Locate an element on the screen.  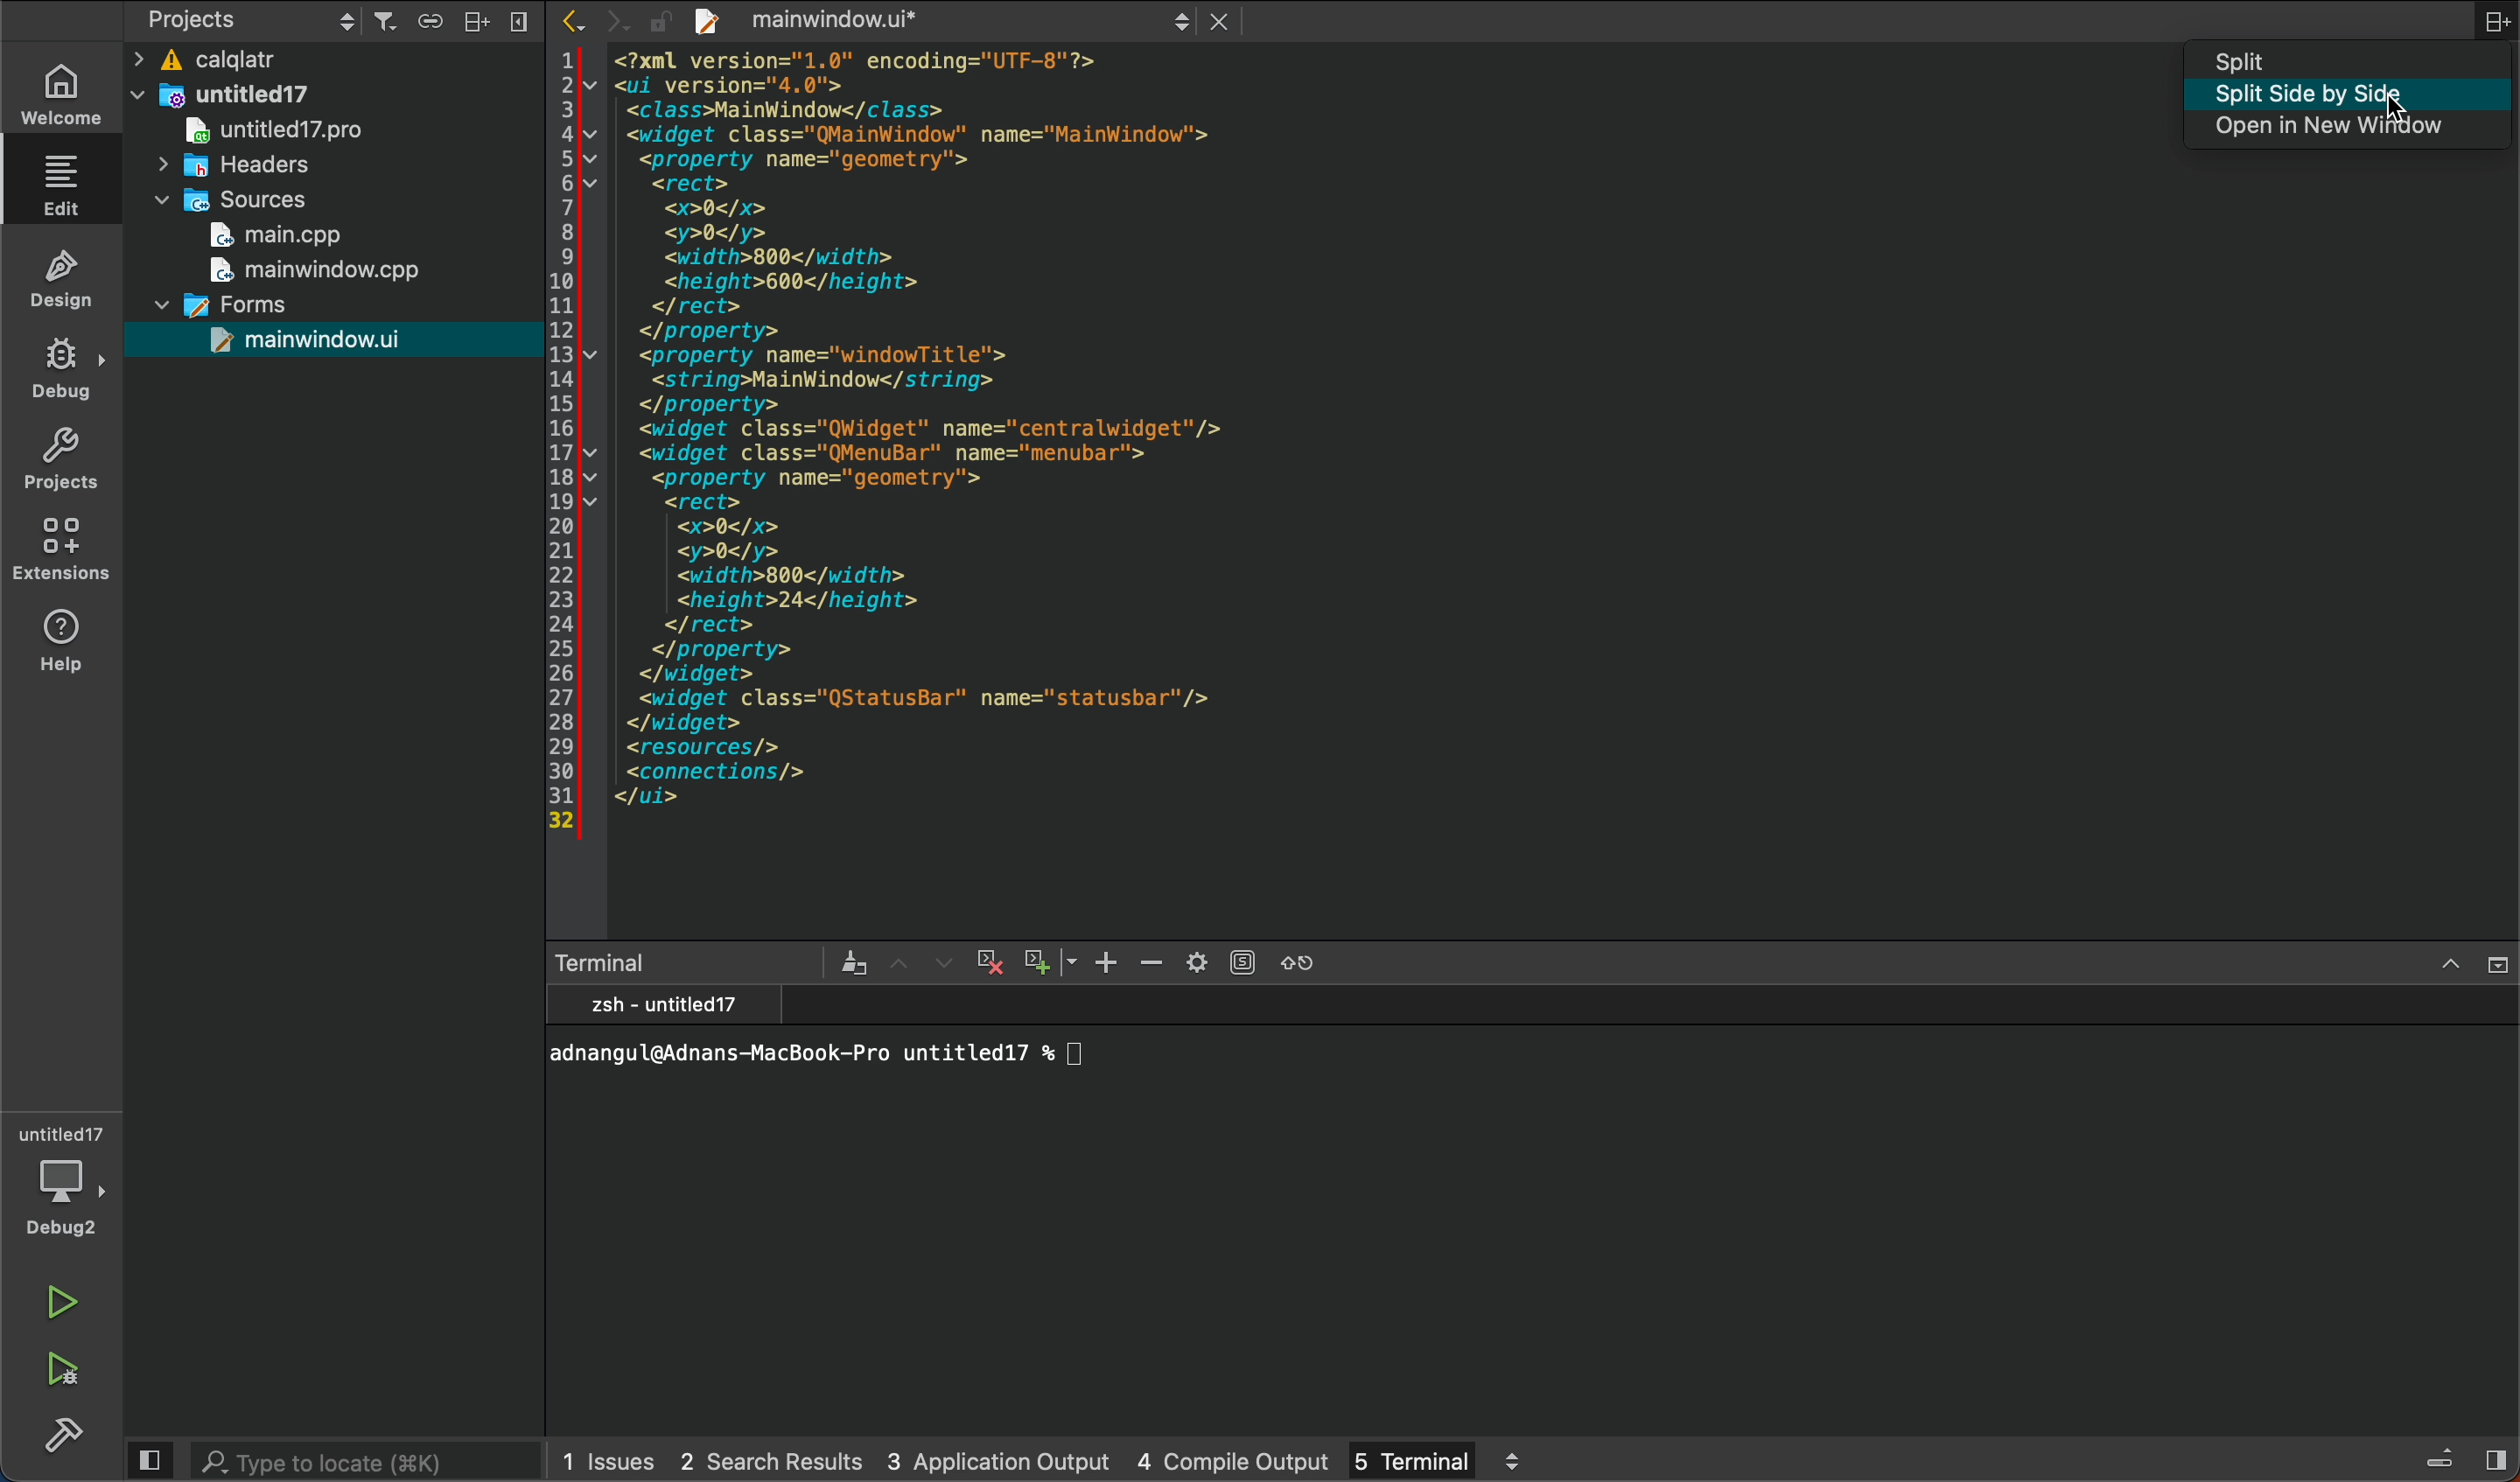
split is located at coordinates (477, 21).